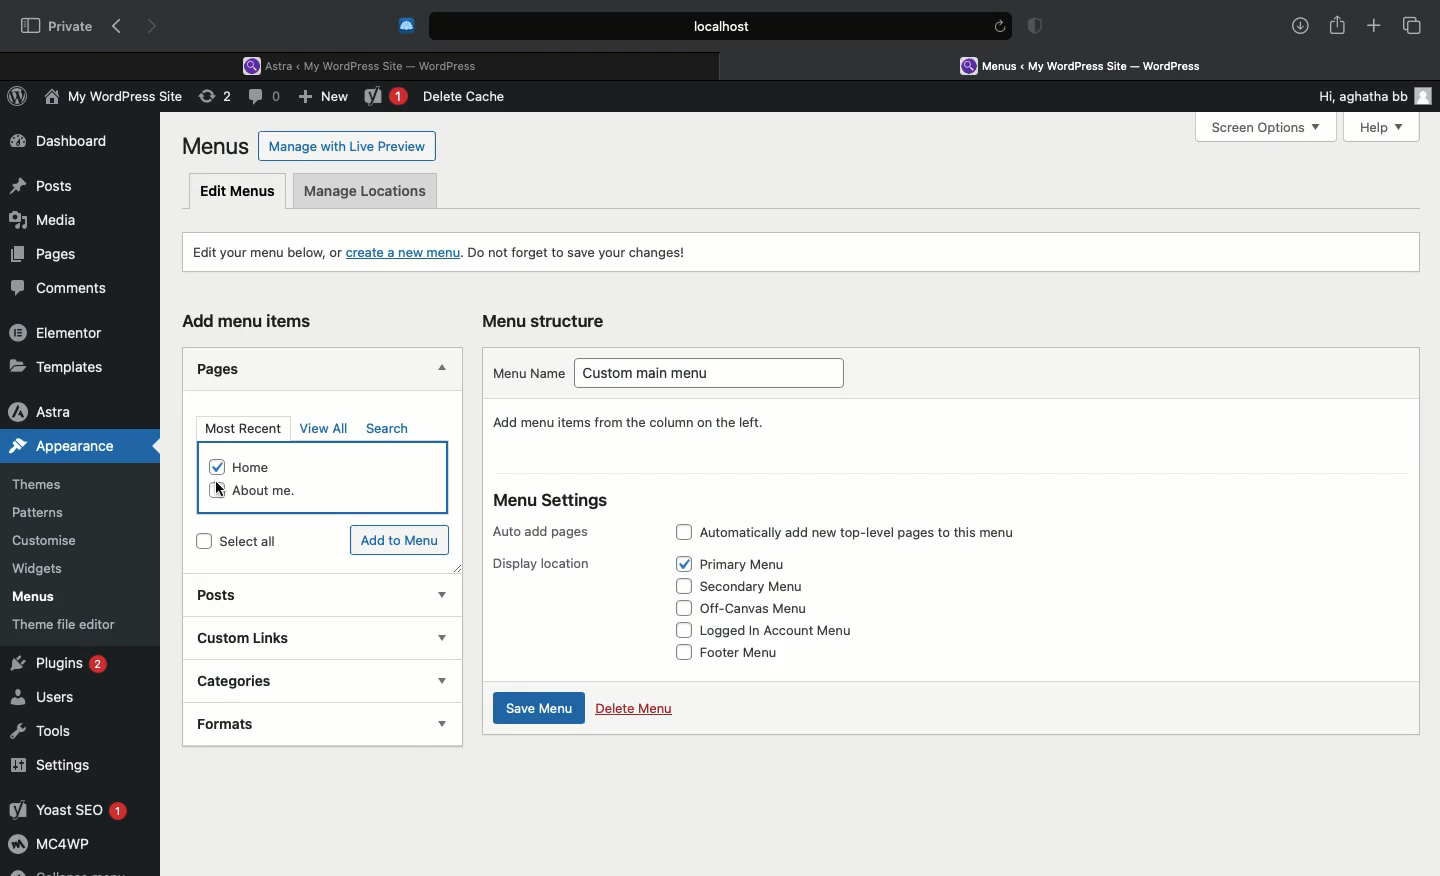 The width and height of the screenshot is (1440, 876). Describe the element at coordinates (46, 514) in the screenshot. I see `Patterns` at that location.